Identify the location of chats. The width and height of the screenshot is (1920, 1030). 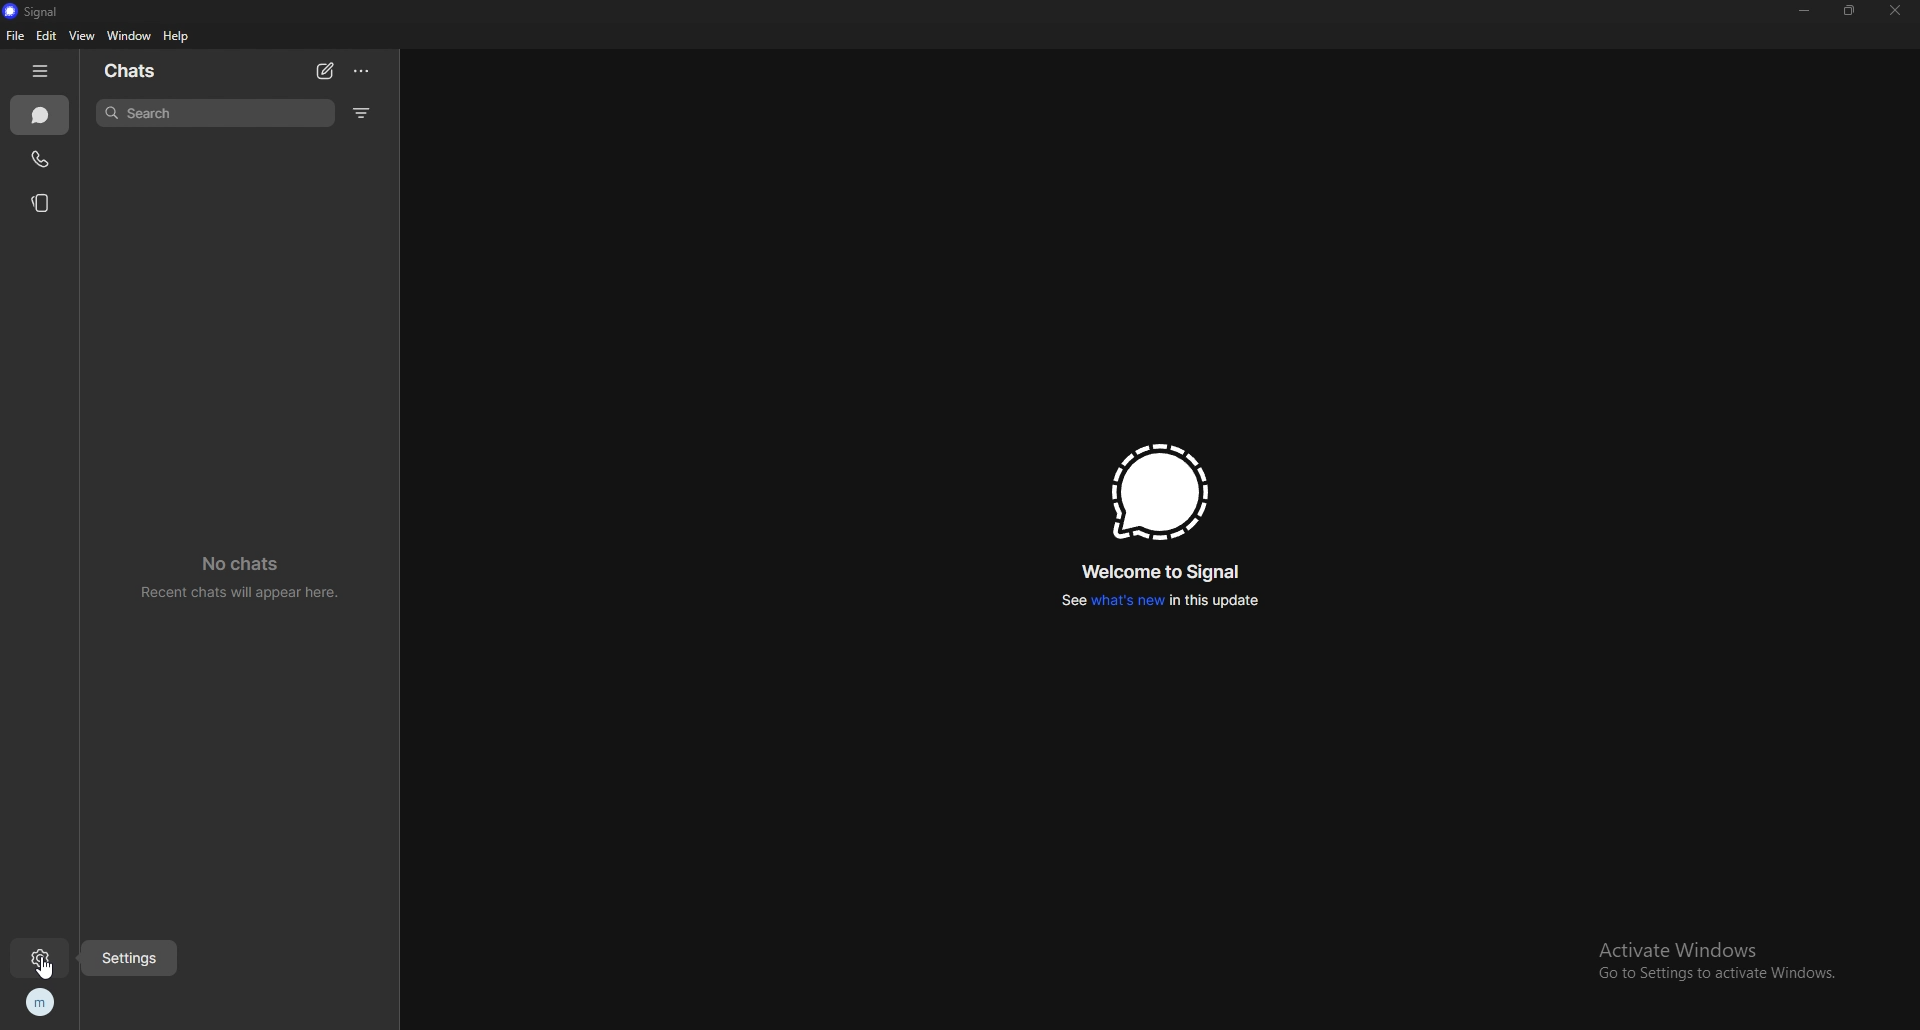
(41, 116).